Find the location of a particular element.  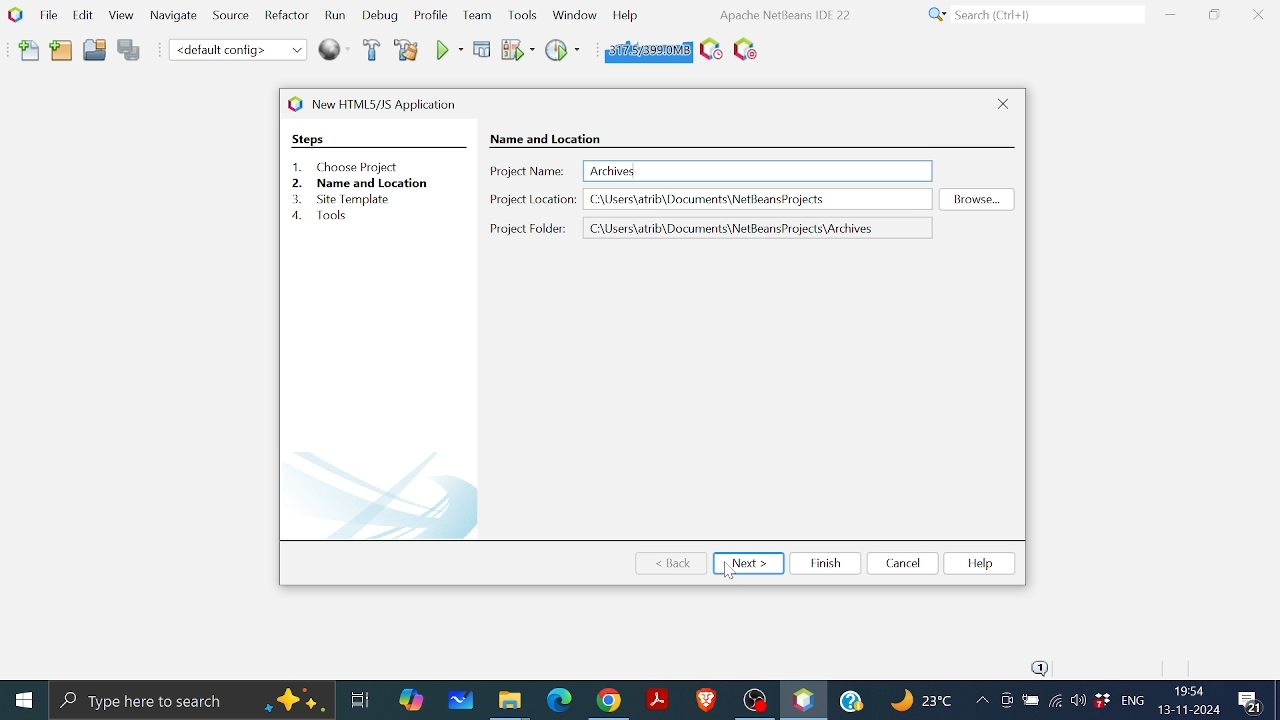

Space for defining project location is located at coordinates (759, 199).